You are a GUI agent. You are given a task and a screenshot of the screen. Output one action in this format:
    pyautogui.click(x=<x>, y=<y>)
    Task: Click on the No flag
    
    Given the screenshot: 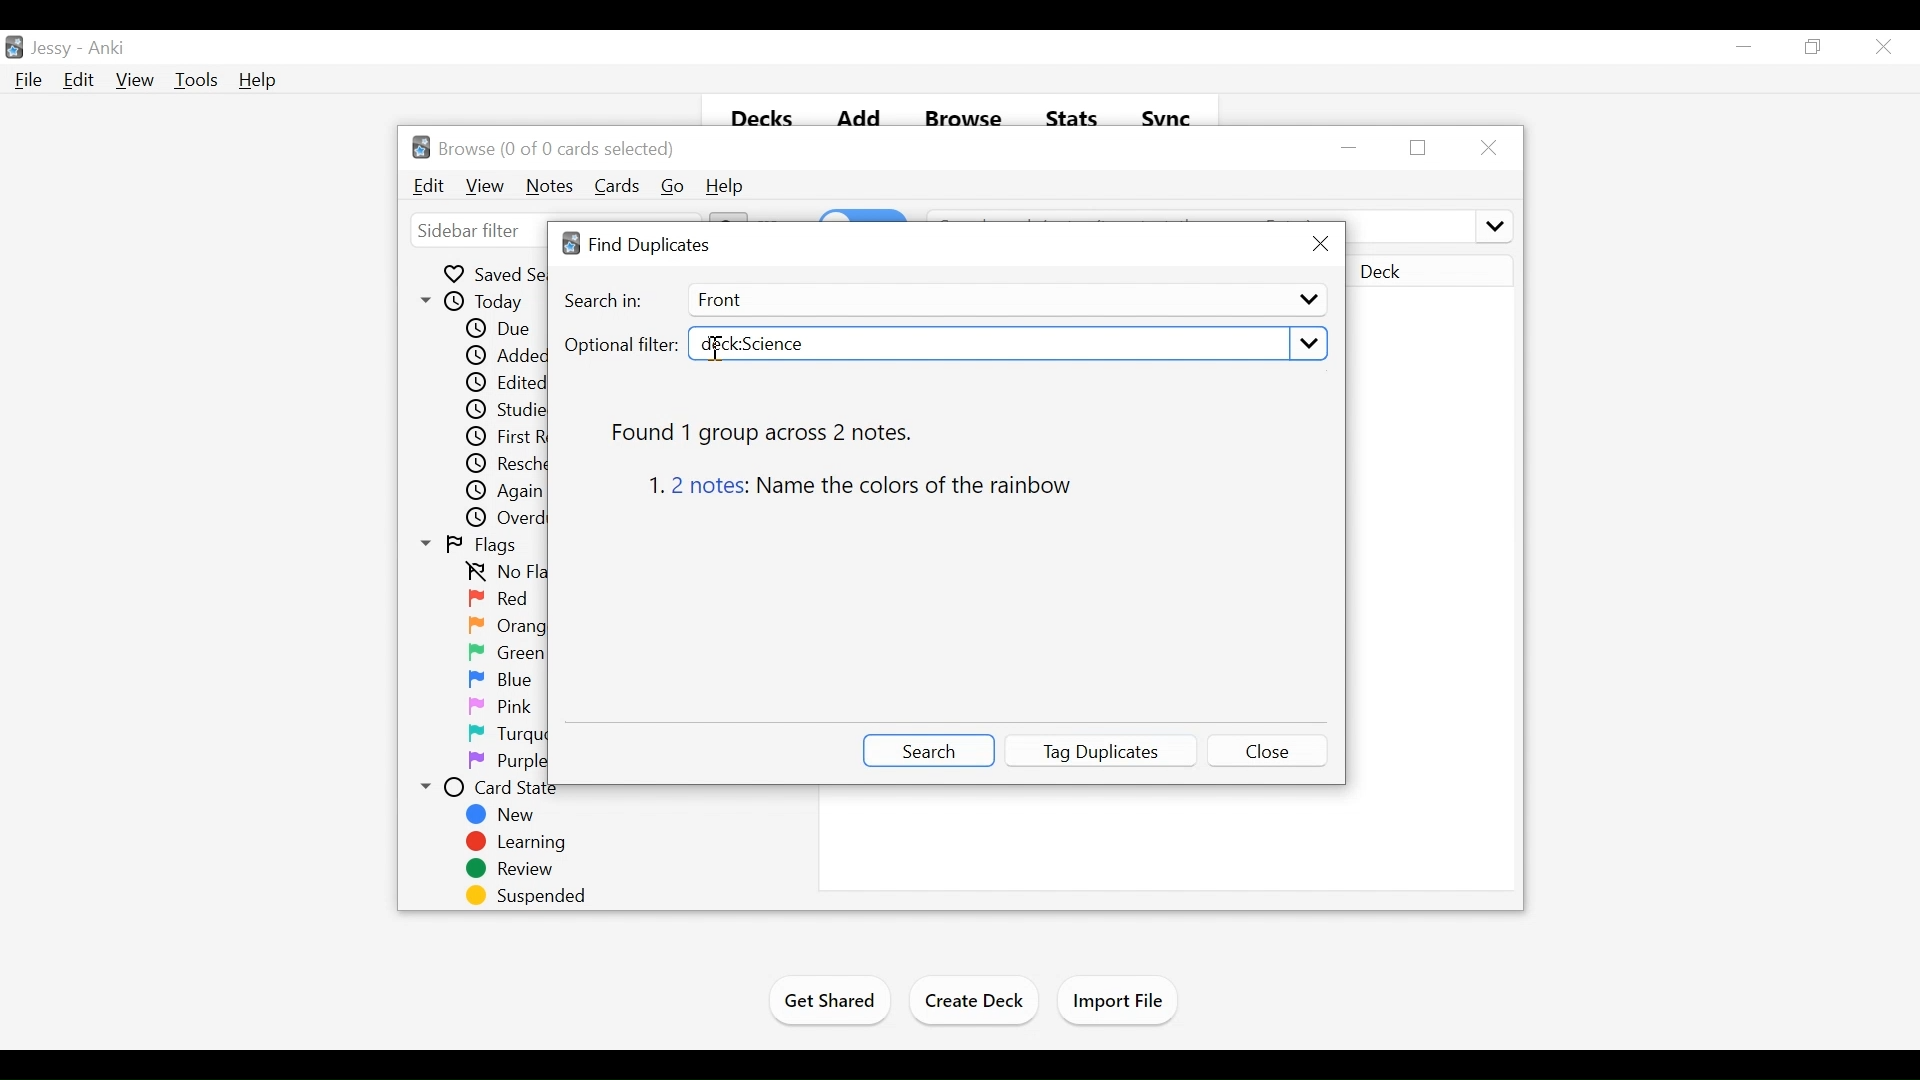 What is the action you would take?
    pyautogui.click(x=502, y=573)
    